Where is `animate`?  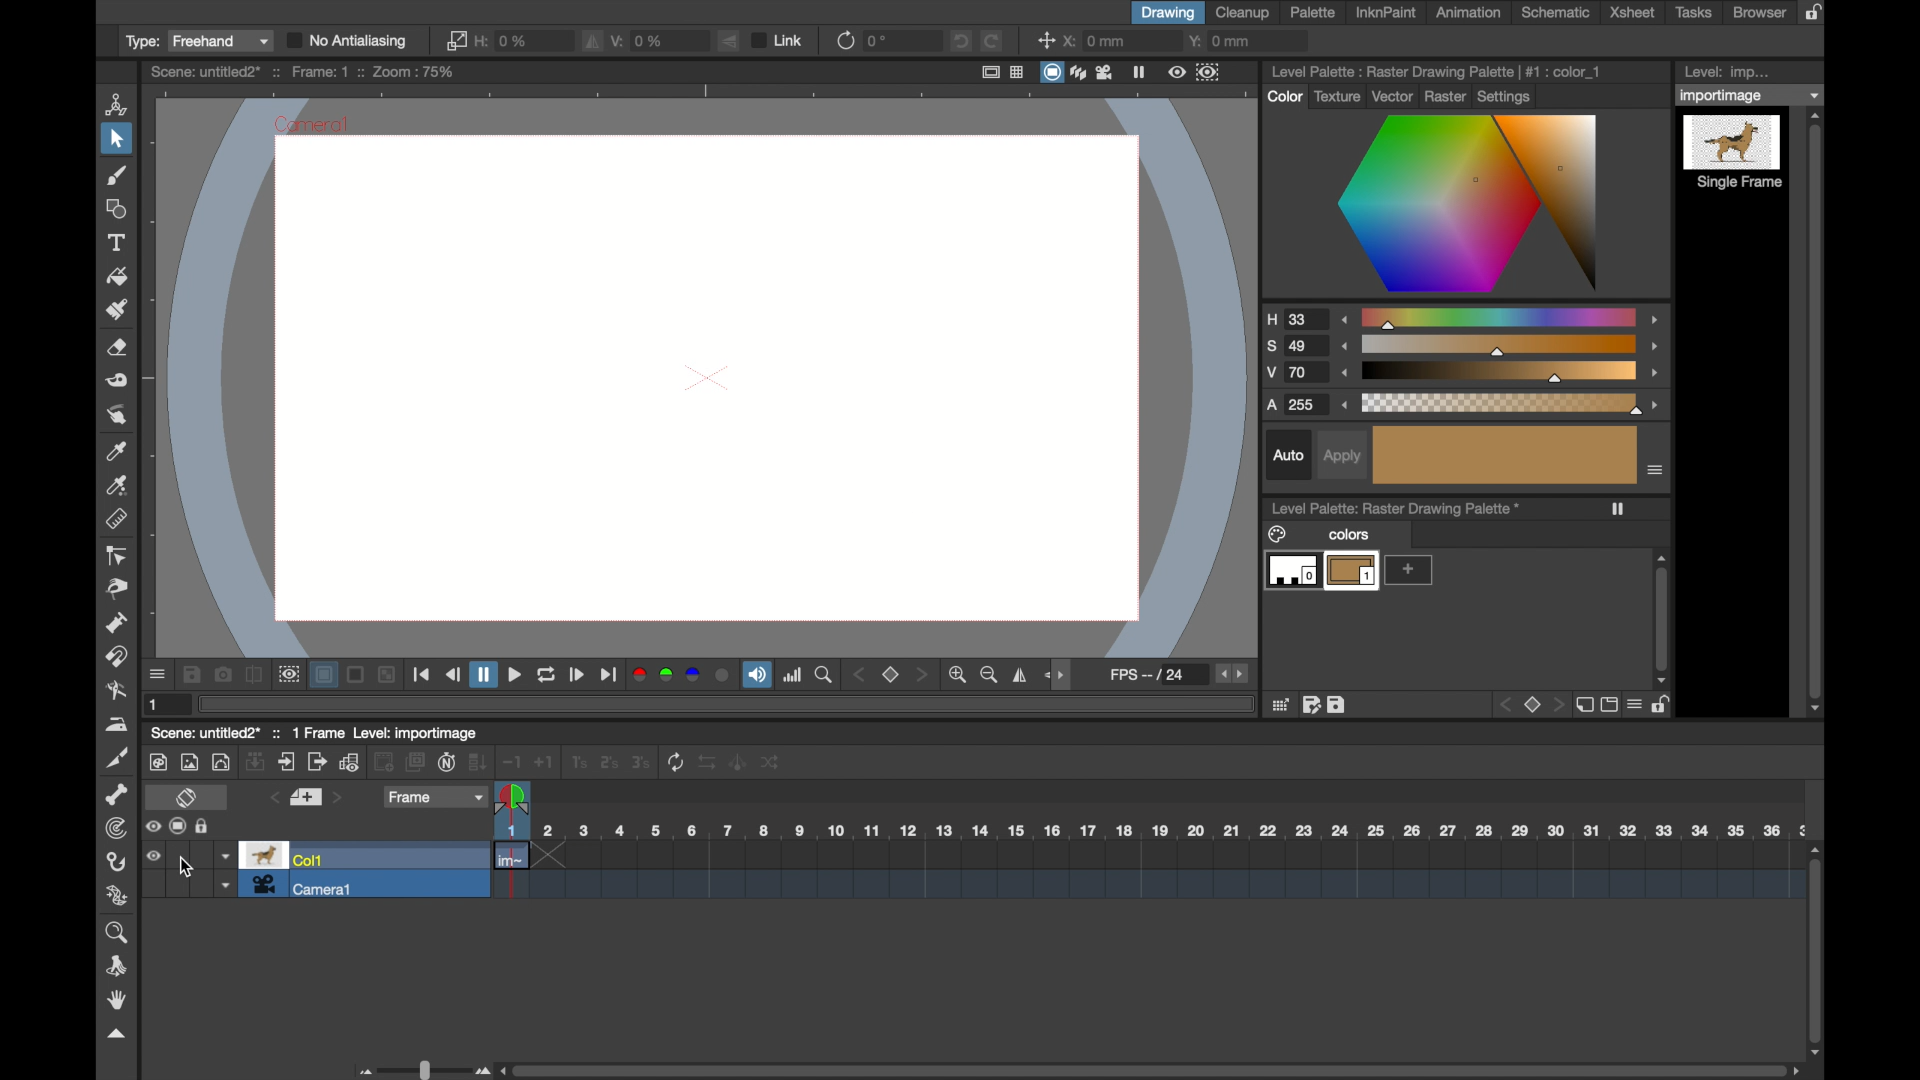
animate is located at coordinates (739, 761).